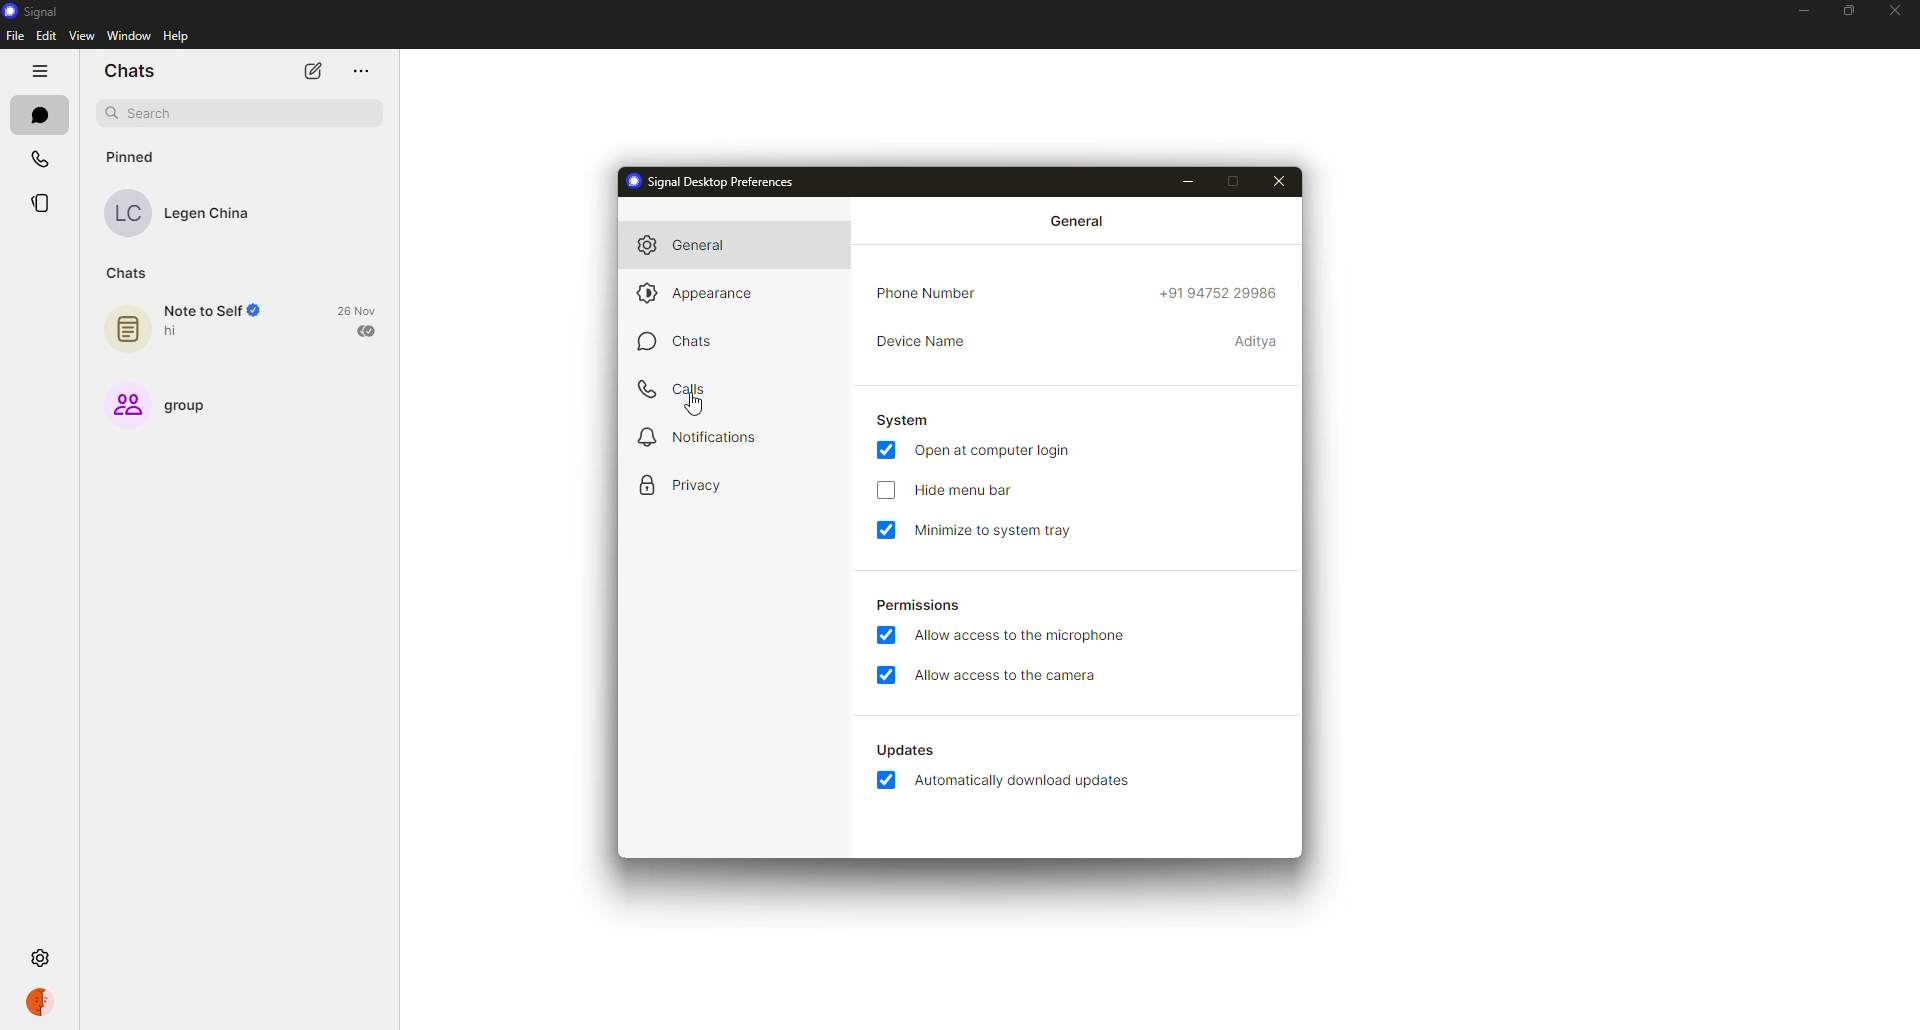 The width and height of the screenshot is (1920, 1030). Describe the element at coordinates (43, 1004) in the screenshot. I see `profile` at that location.